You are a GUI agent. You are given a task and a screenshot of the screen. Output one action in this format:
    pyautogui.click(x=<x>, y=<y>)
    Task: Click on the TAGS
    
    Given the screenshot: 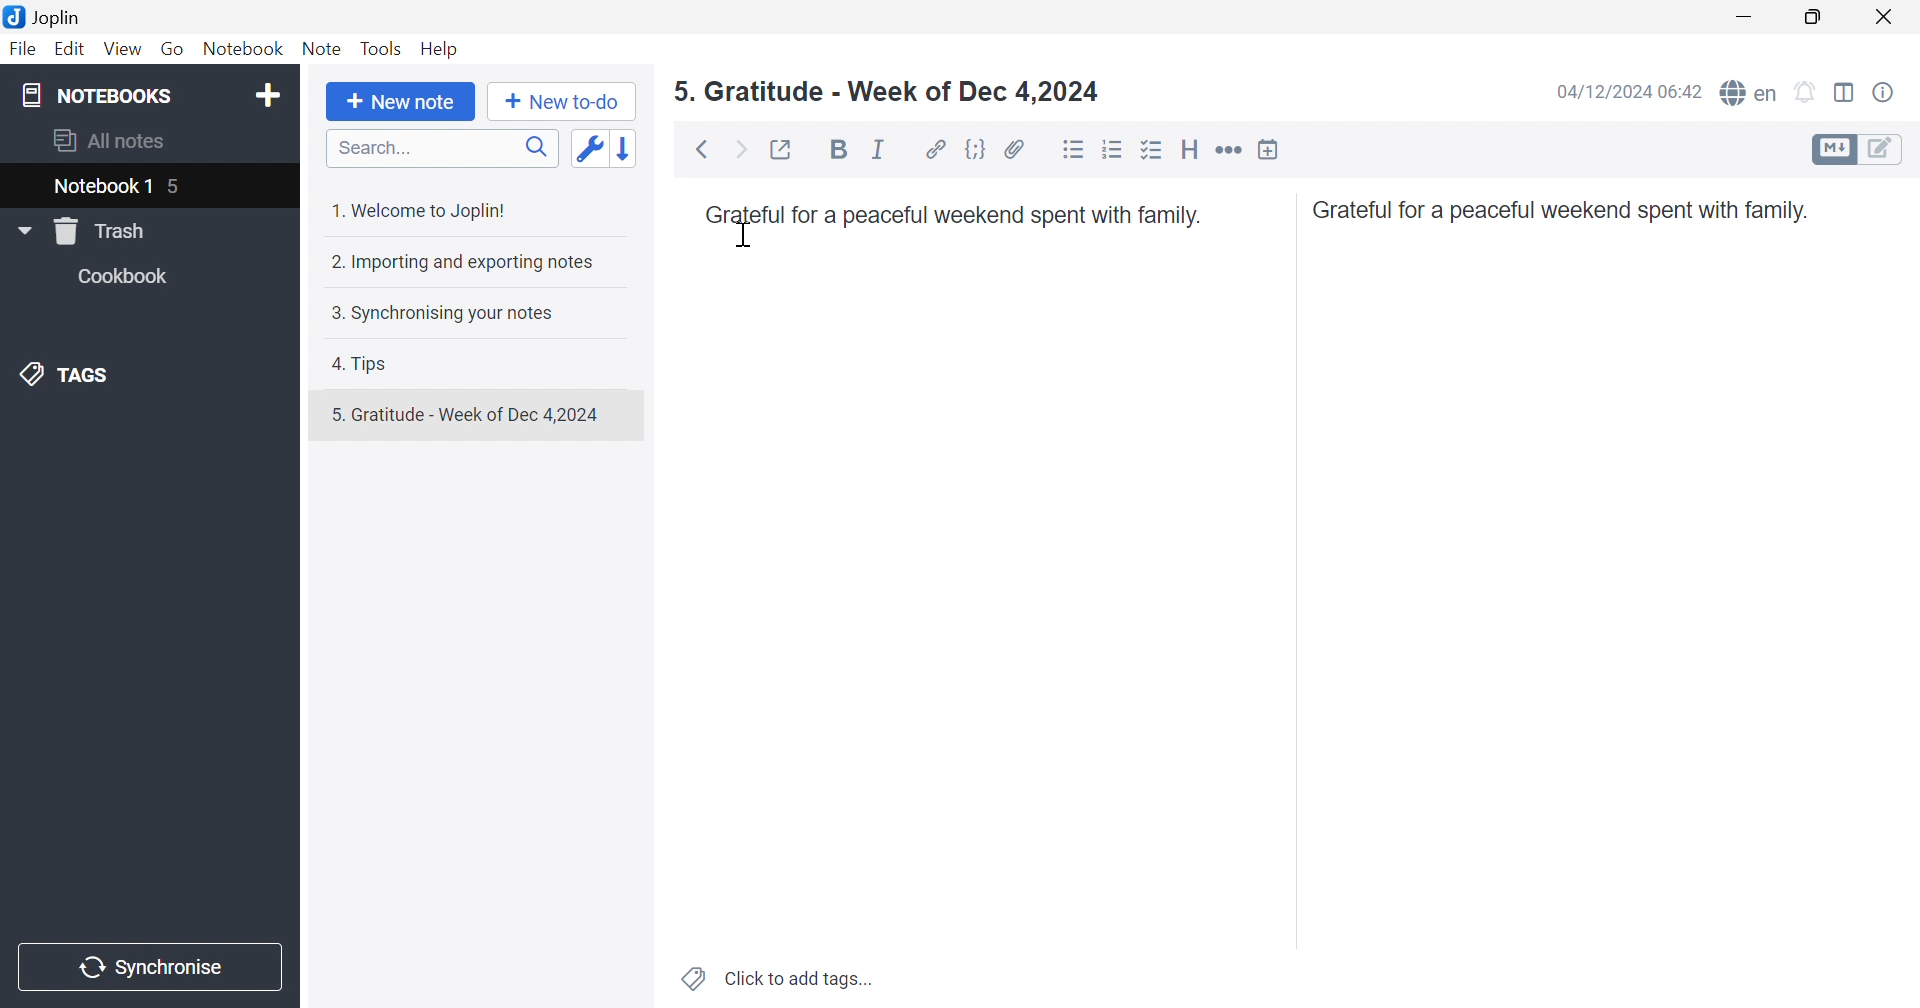 What is the action you would take?
    pyautogui.click(x=75, y=375)
    